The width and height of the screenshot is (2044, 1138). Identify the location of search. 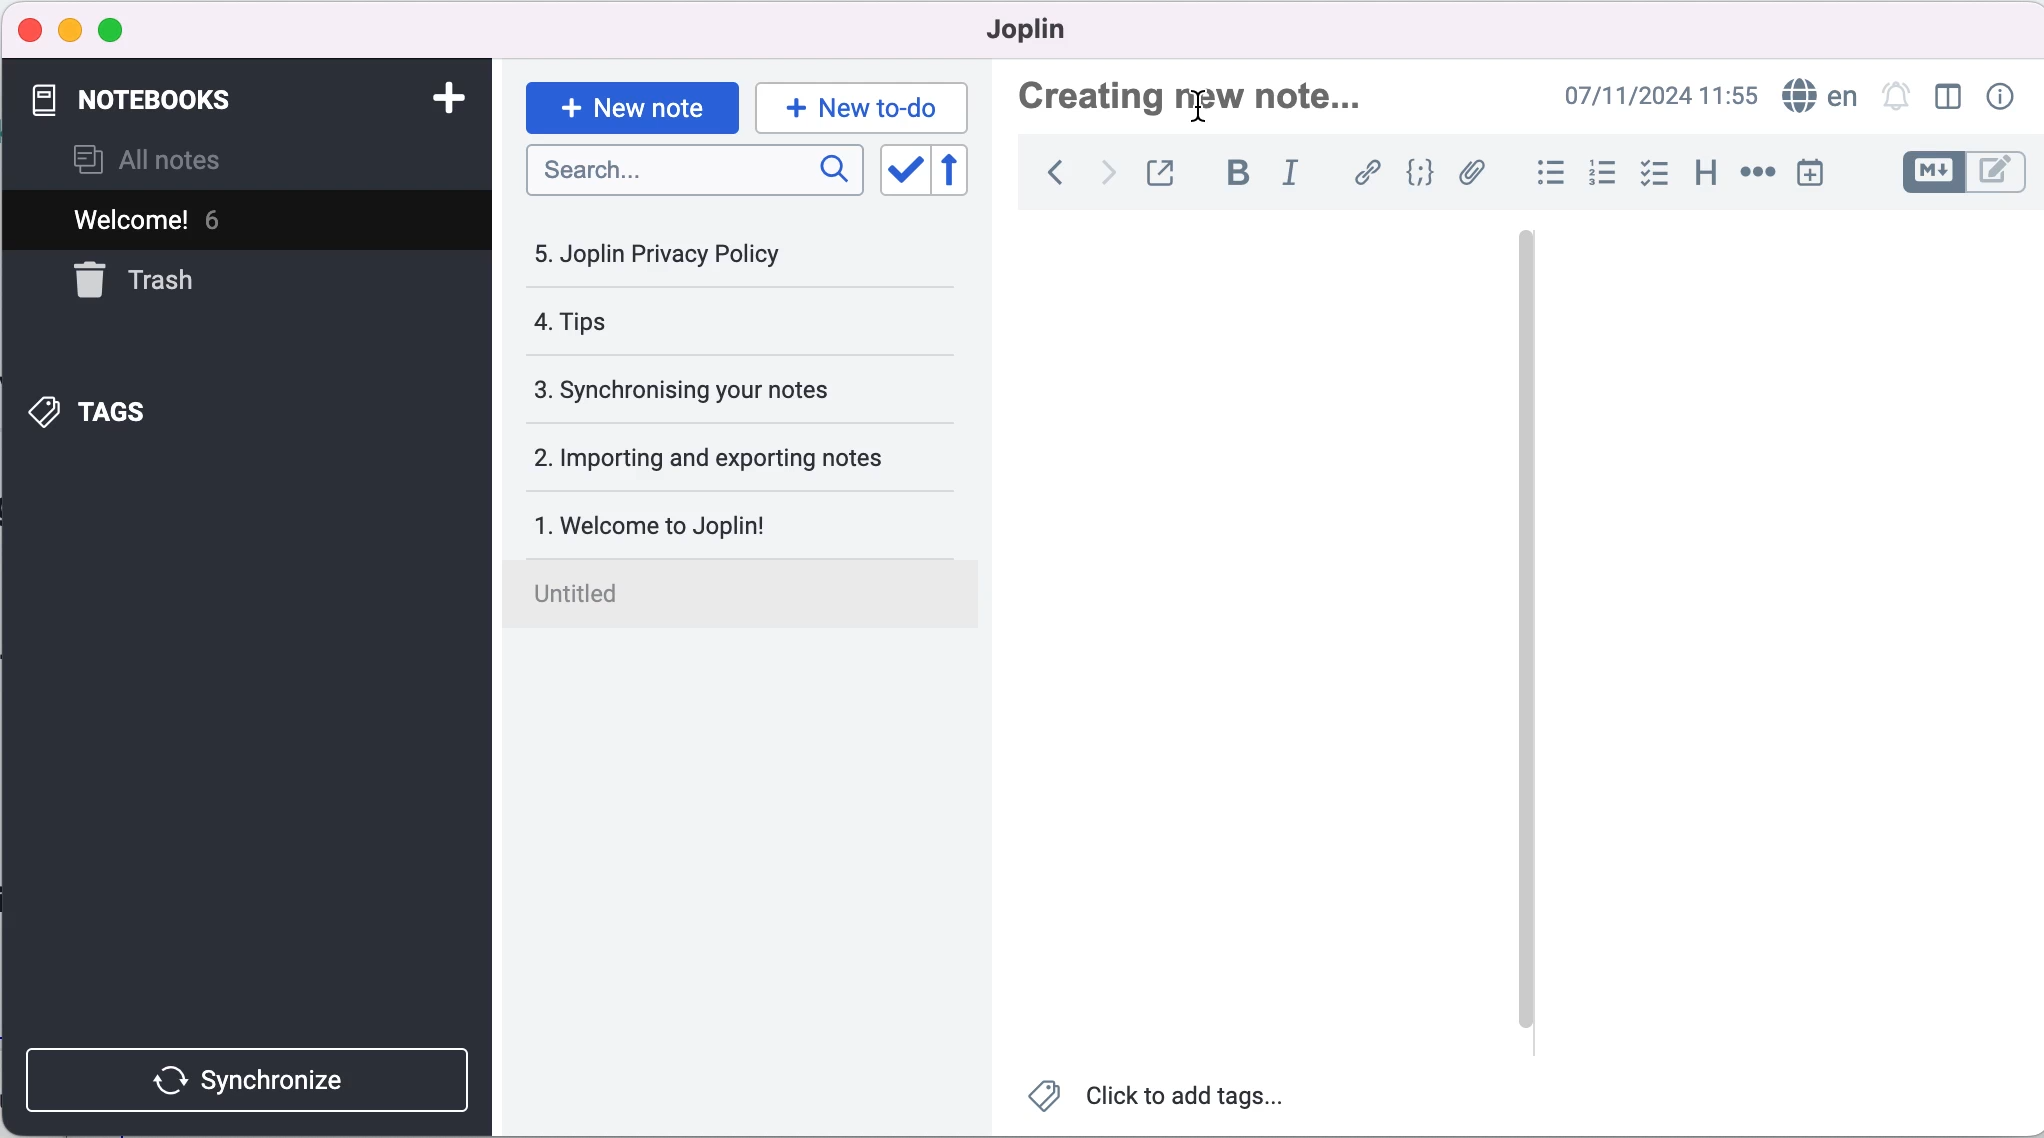
(696, 177).